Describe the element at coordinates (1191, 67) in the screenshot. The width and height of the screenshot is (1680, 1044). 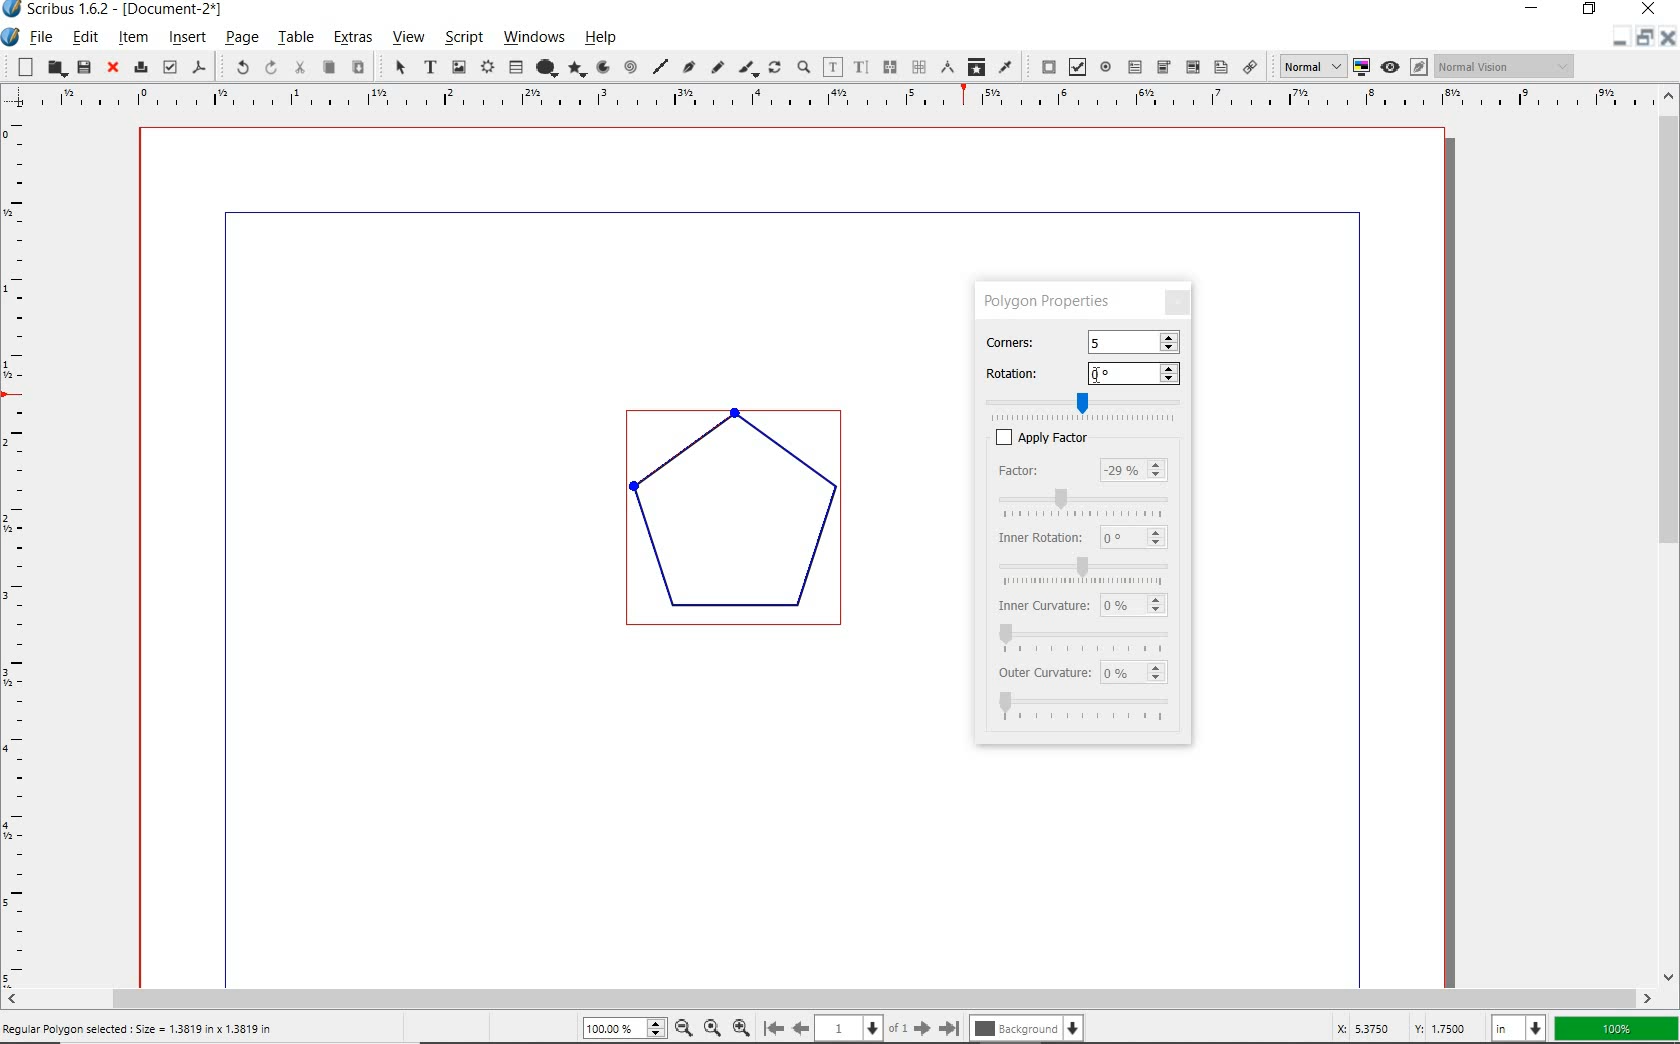
I see `pdf combo box` at that location.